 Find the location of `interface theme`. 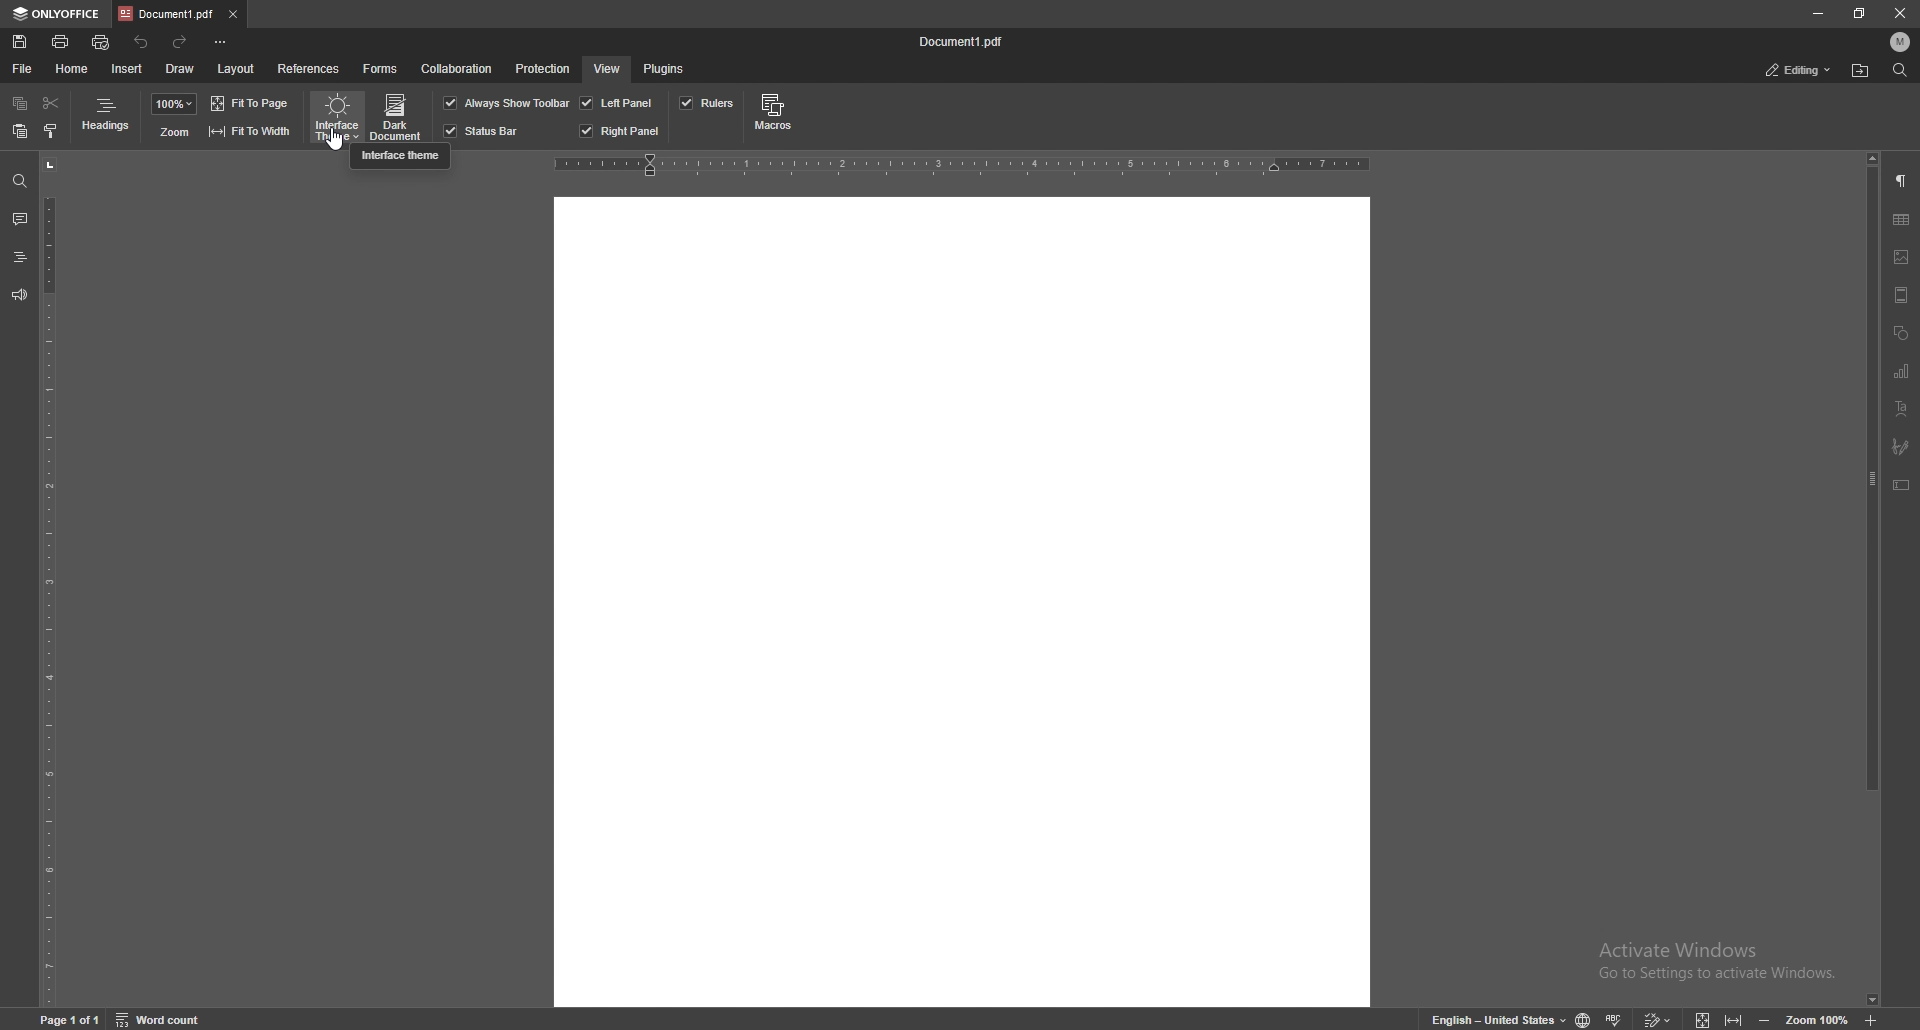

interface theme is located at coordinates (336, 118).